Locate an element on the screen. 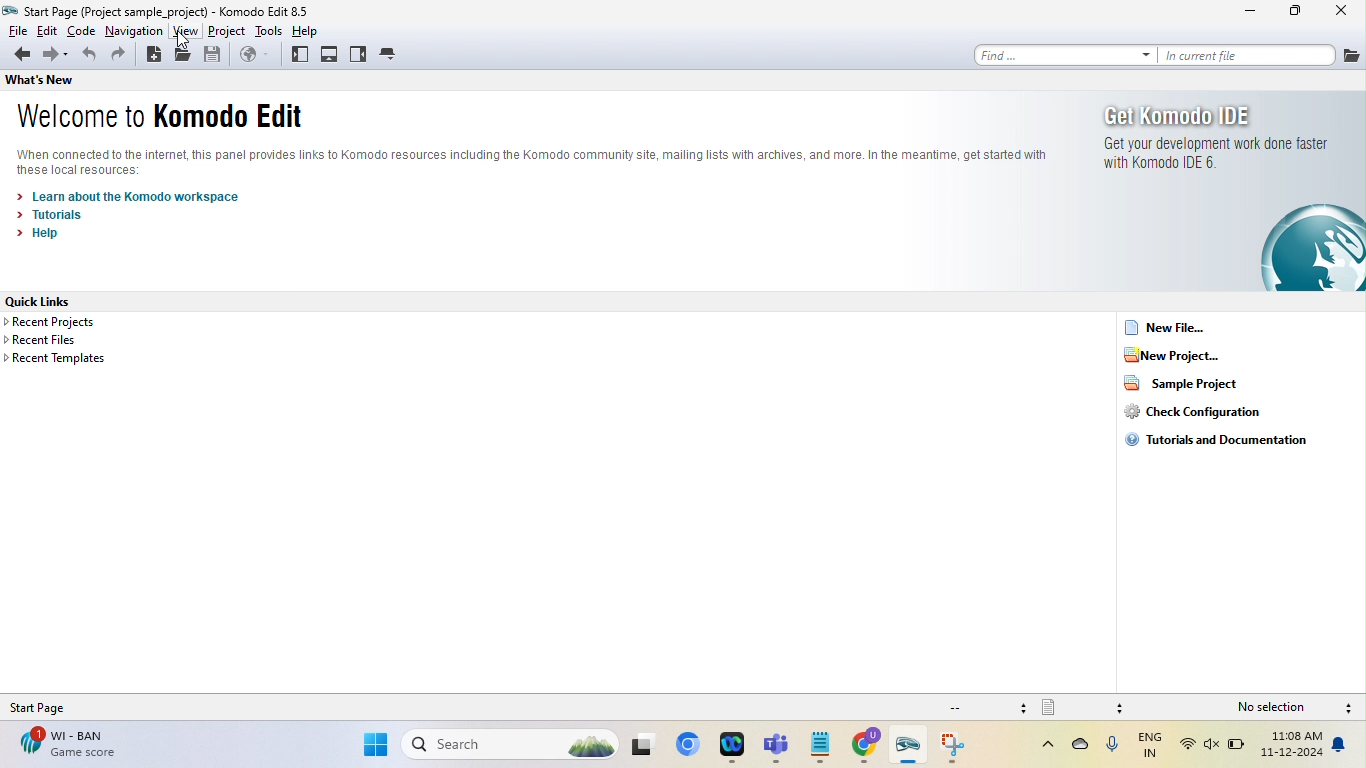 The width and height of the screenshot is (1366, 768). voice is located at coordinates (1112, 749).